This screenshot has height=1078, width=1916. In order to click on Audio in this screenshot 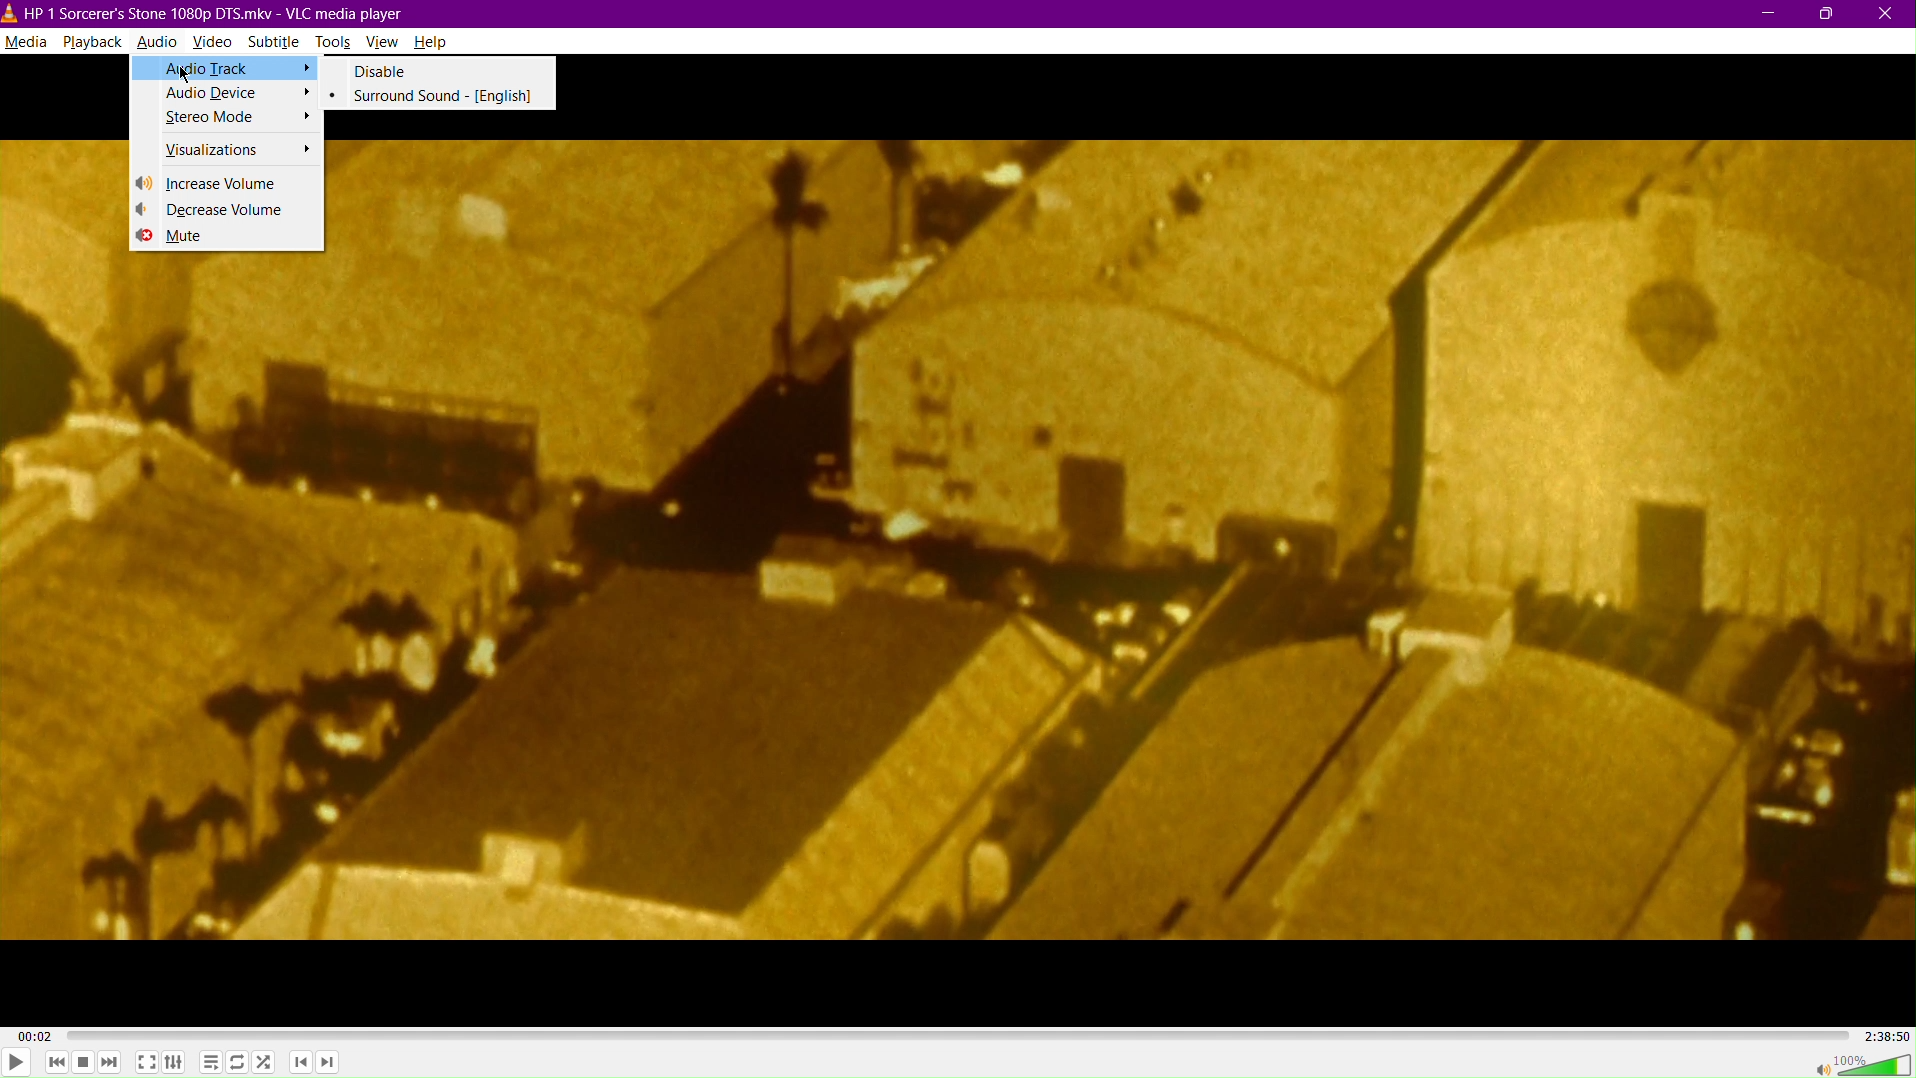, I will do `click(157, 43)`.